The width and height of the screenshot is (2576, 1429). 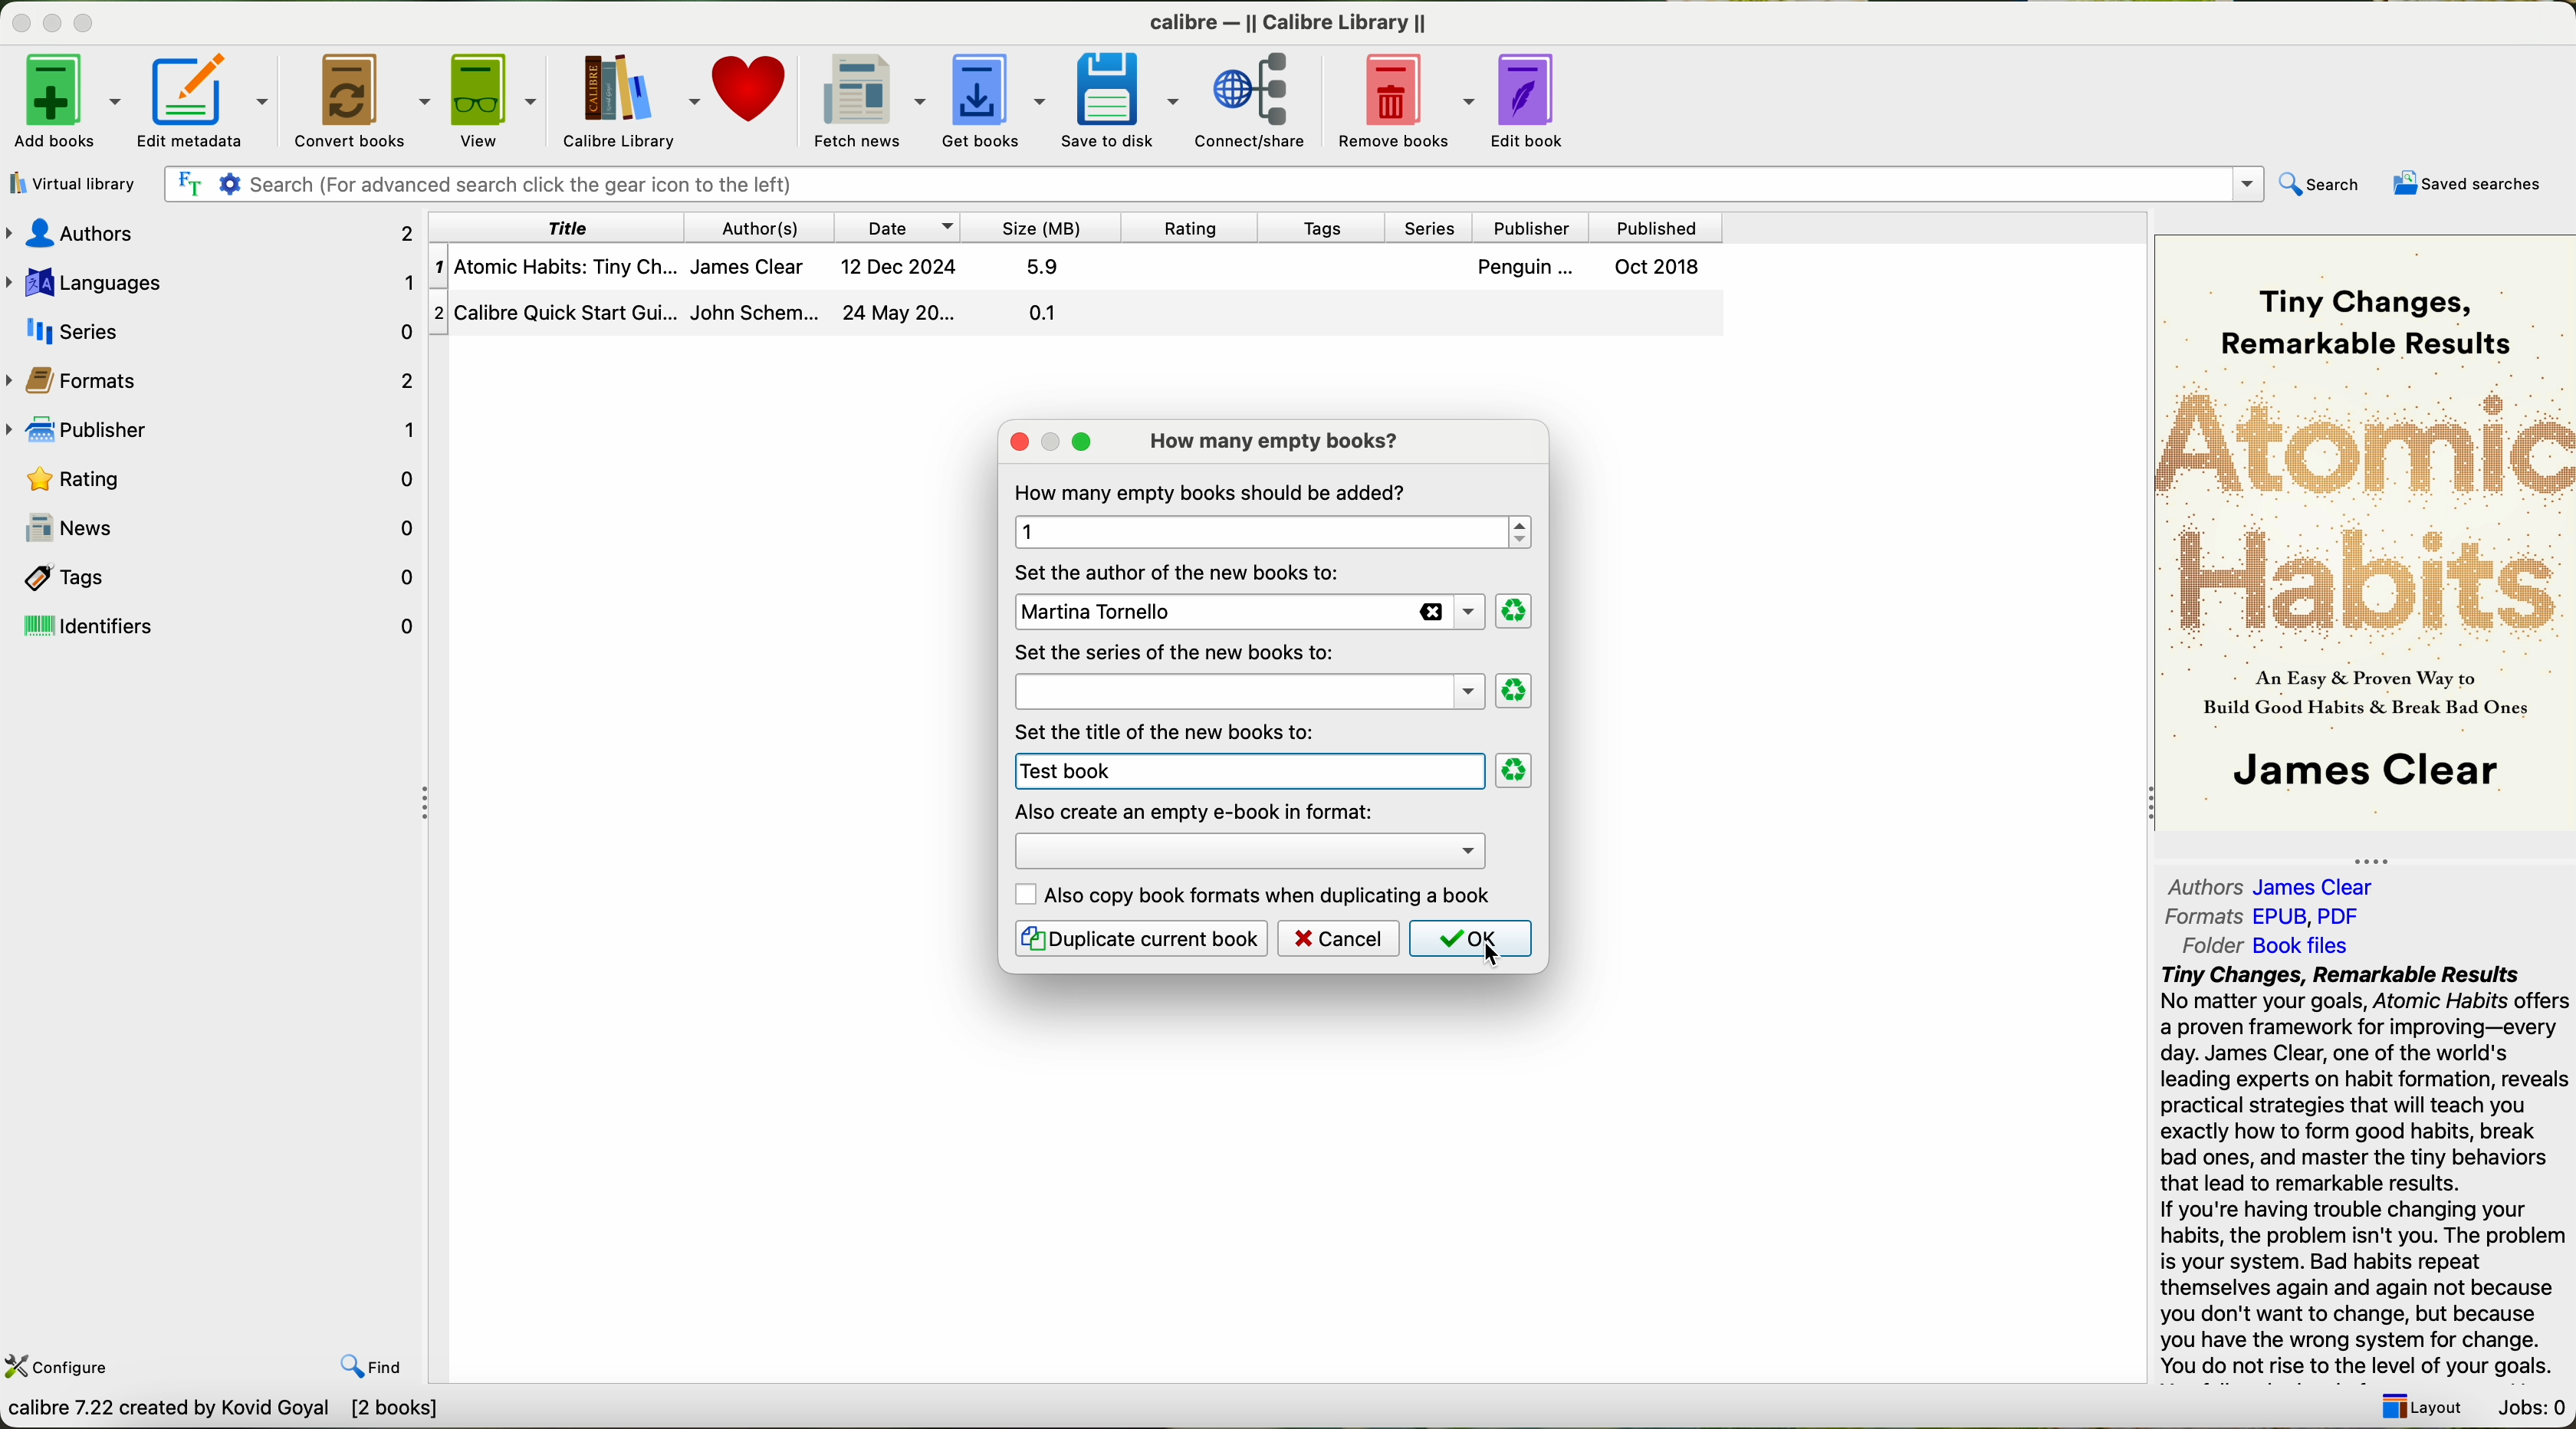 I want to click on close popup, so click(x=1017, y=439).